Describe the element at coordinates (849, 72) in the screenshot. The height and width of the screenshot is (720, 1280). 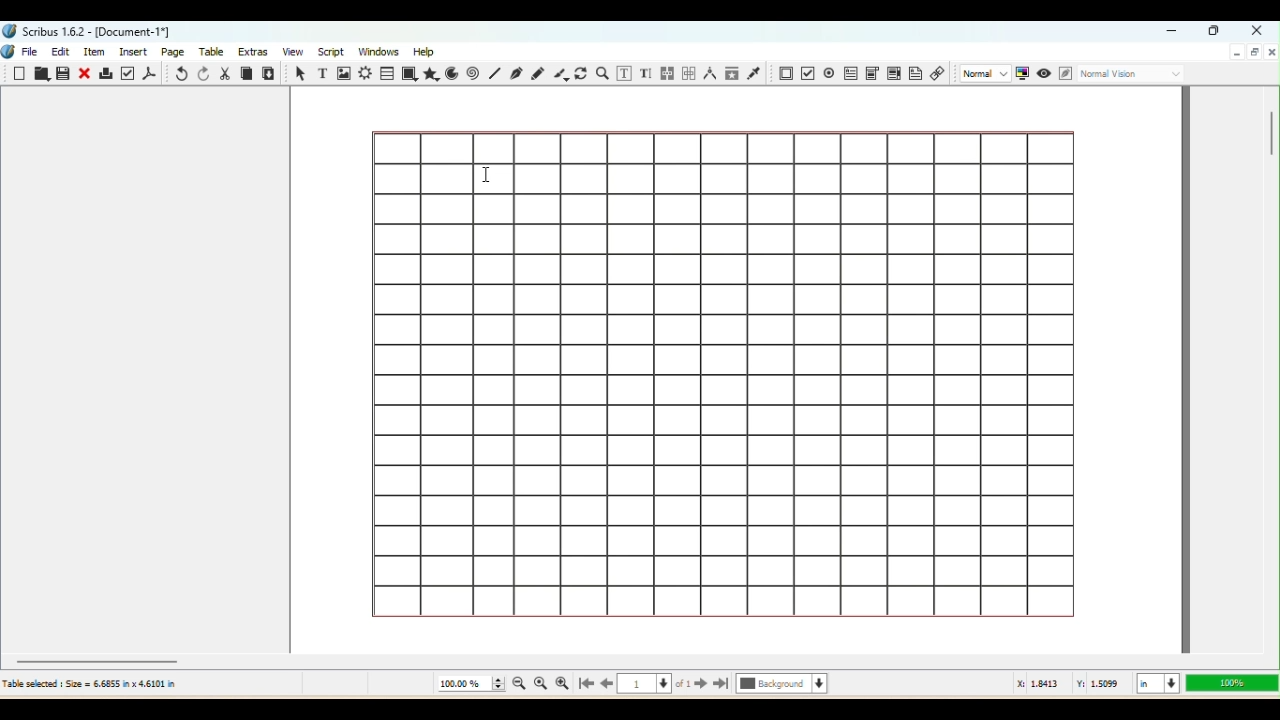
I see `PDF text field` at that location.